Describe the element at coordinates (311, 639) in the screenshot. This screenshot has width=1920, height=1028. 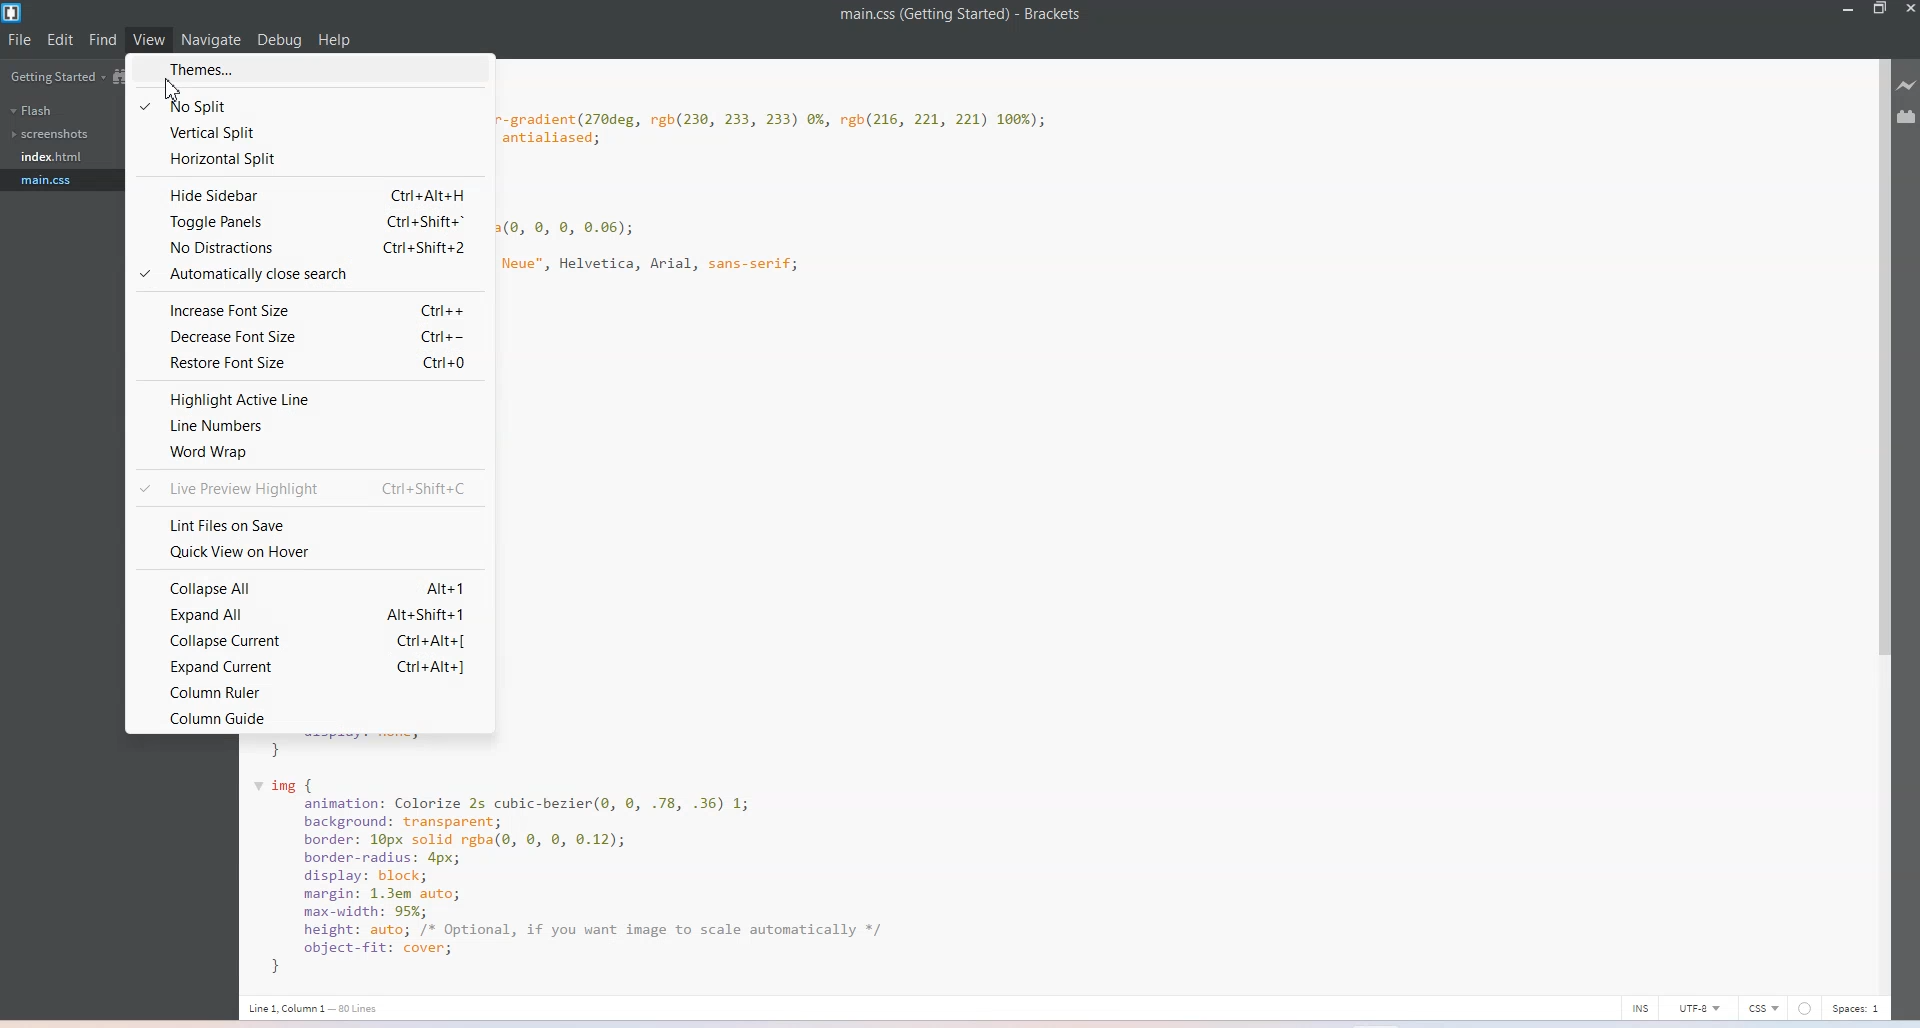
I see `Collapse current` at that location.